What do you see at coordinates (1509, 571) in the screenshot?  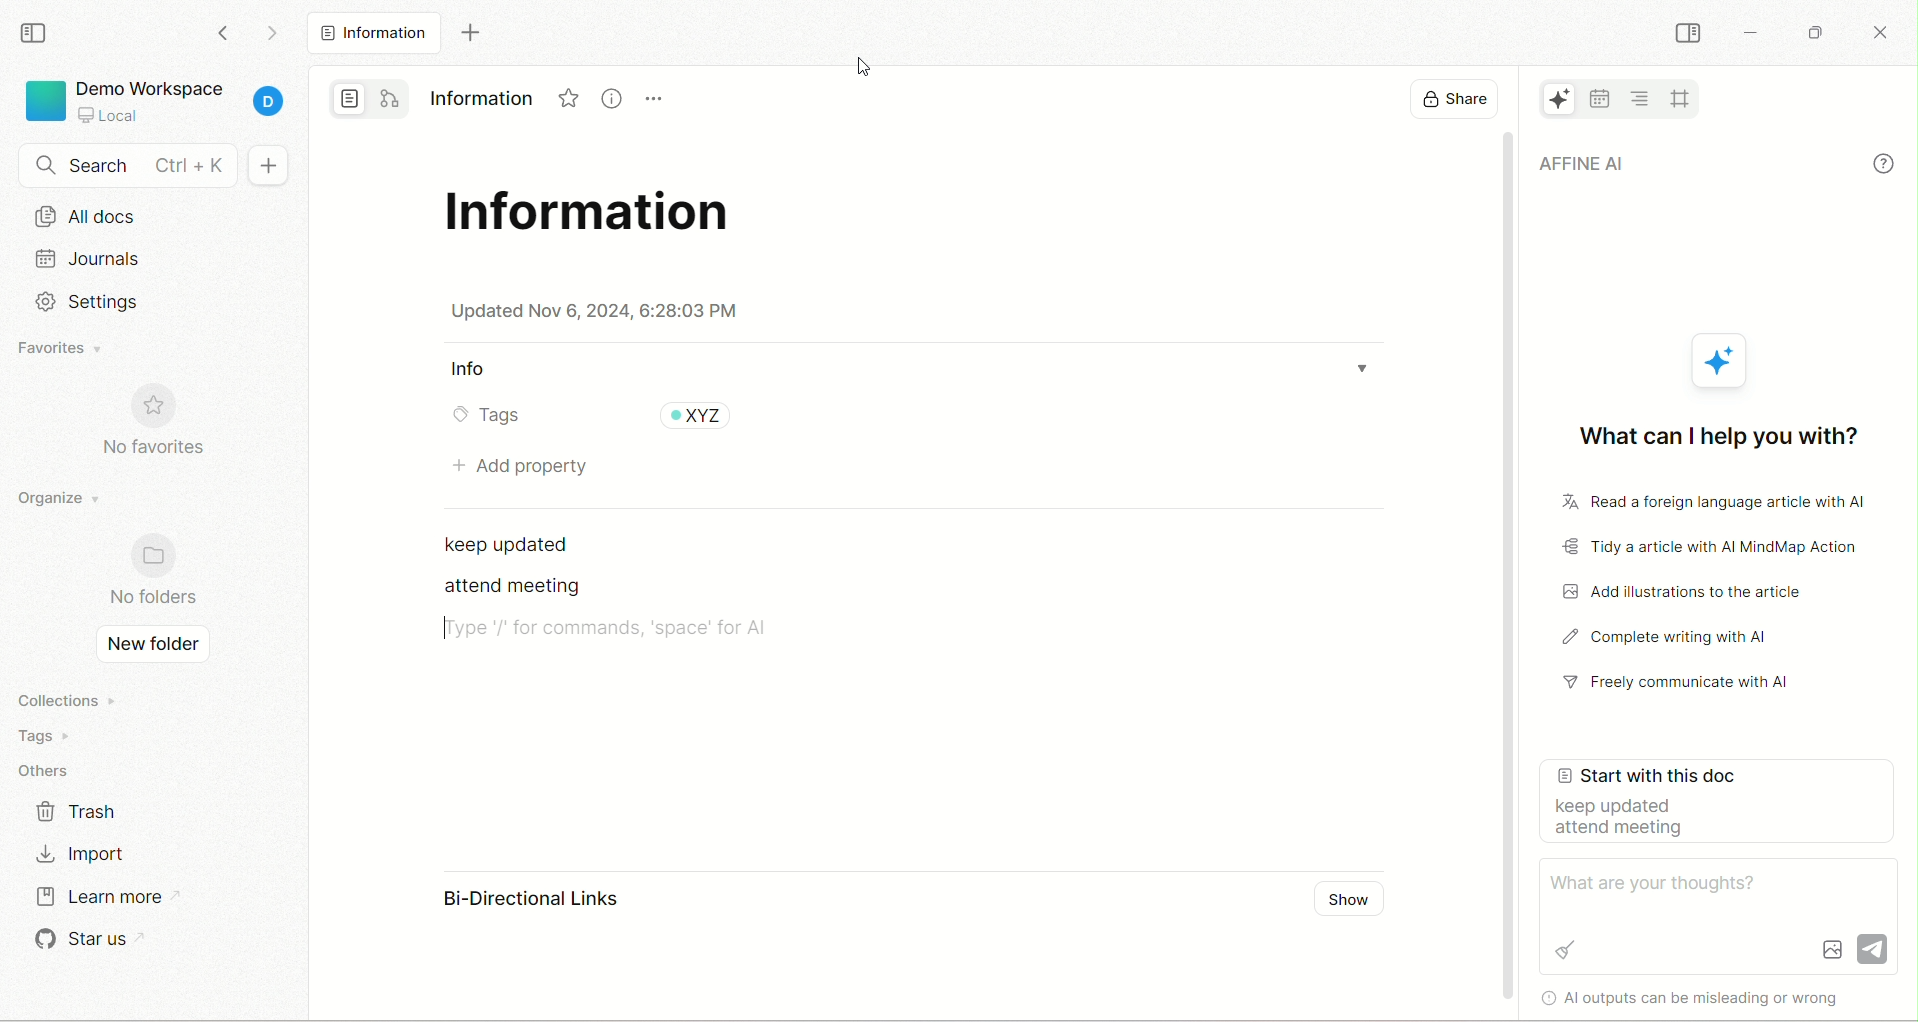 I see `scroll bar` at bounding box center [1509, 571].